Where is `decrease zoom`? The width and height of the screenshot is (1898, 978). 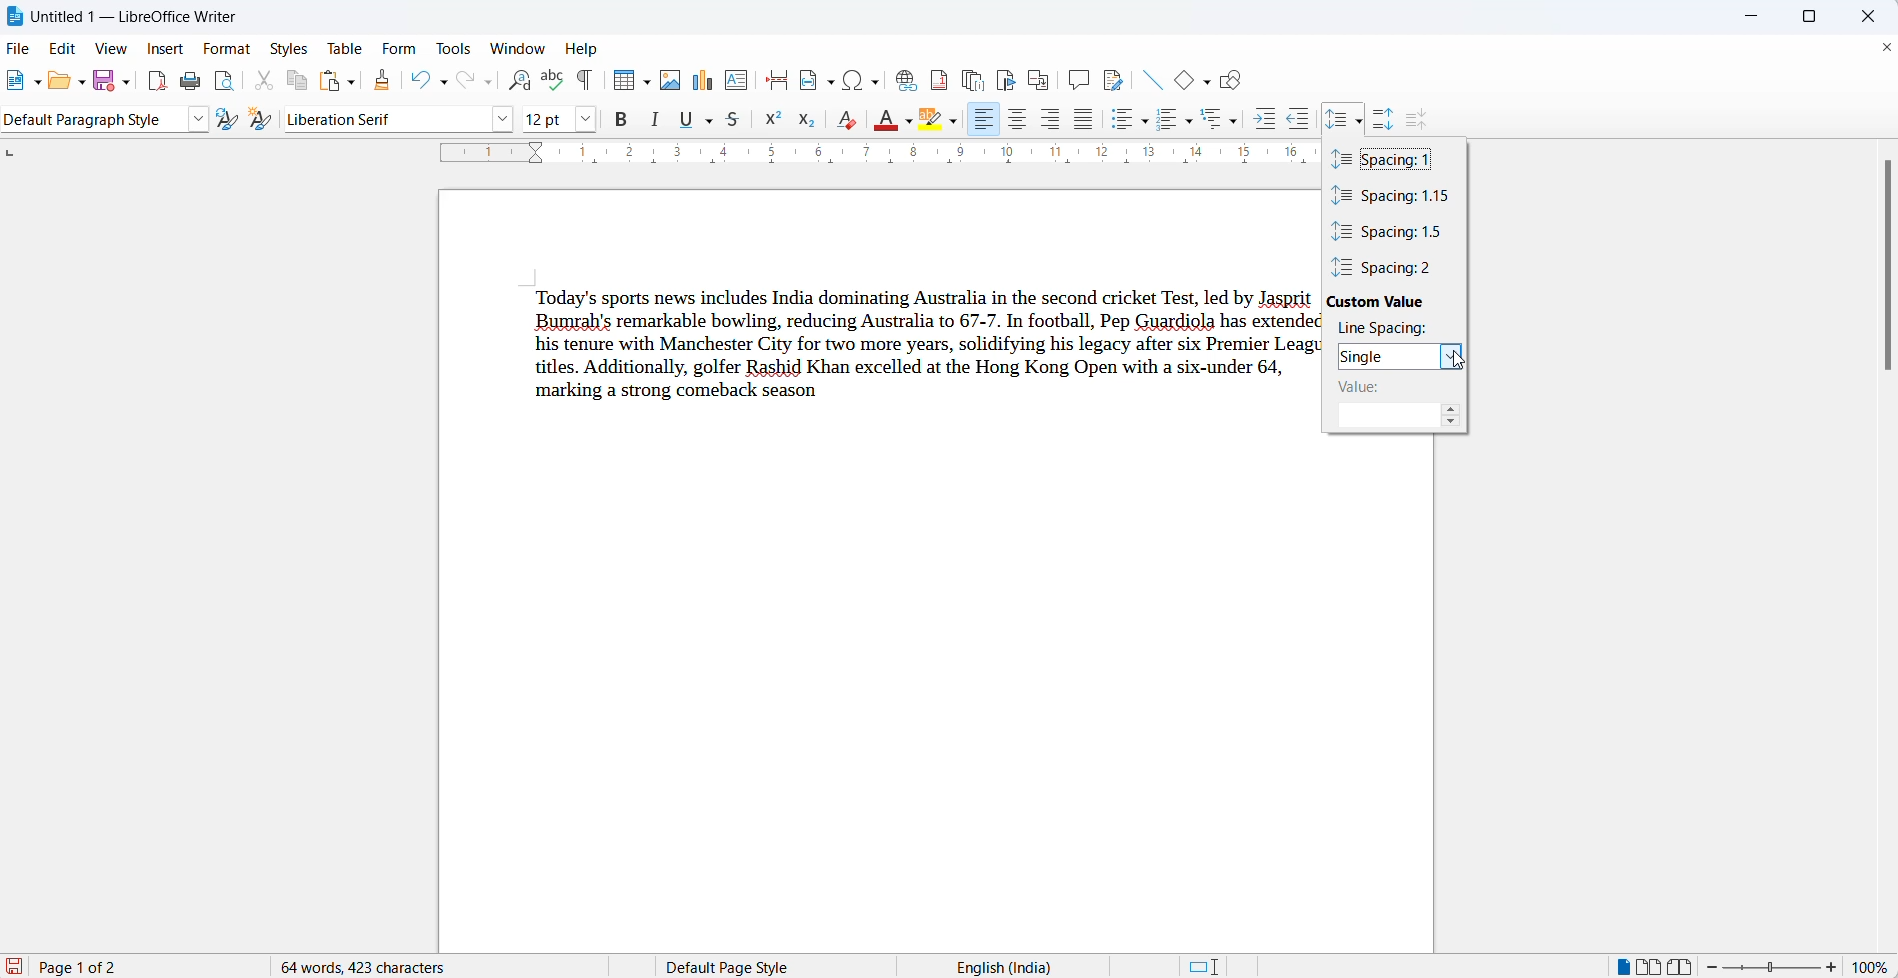
decrease zoom is located at coordinates (1715, 966).